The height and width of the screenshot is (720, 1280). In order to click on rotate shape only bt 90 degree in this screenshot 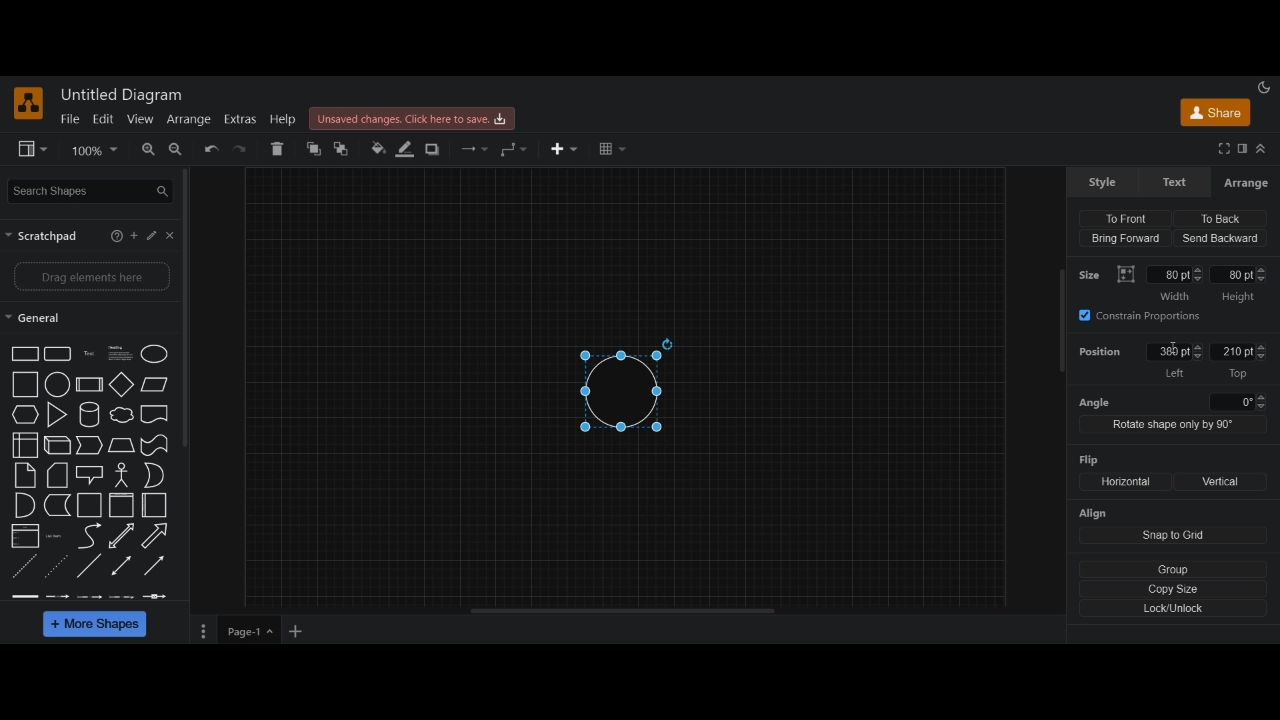, I will do `click(1171, 427)`.